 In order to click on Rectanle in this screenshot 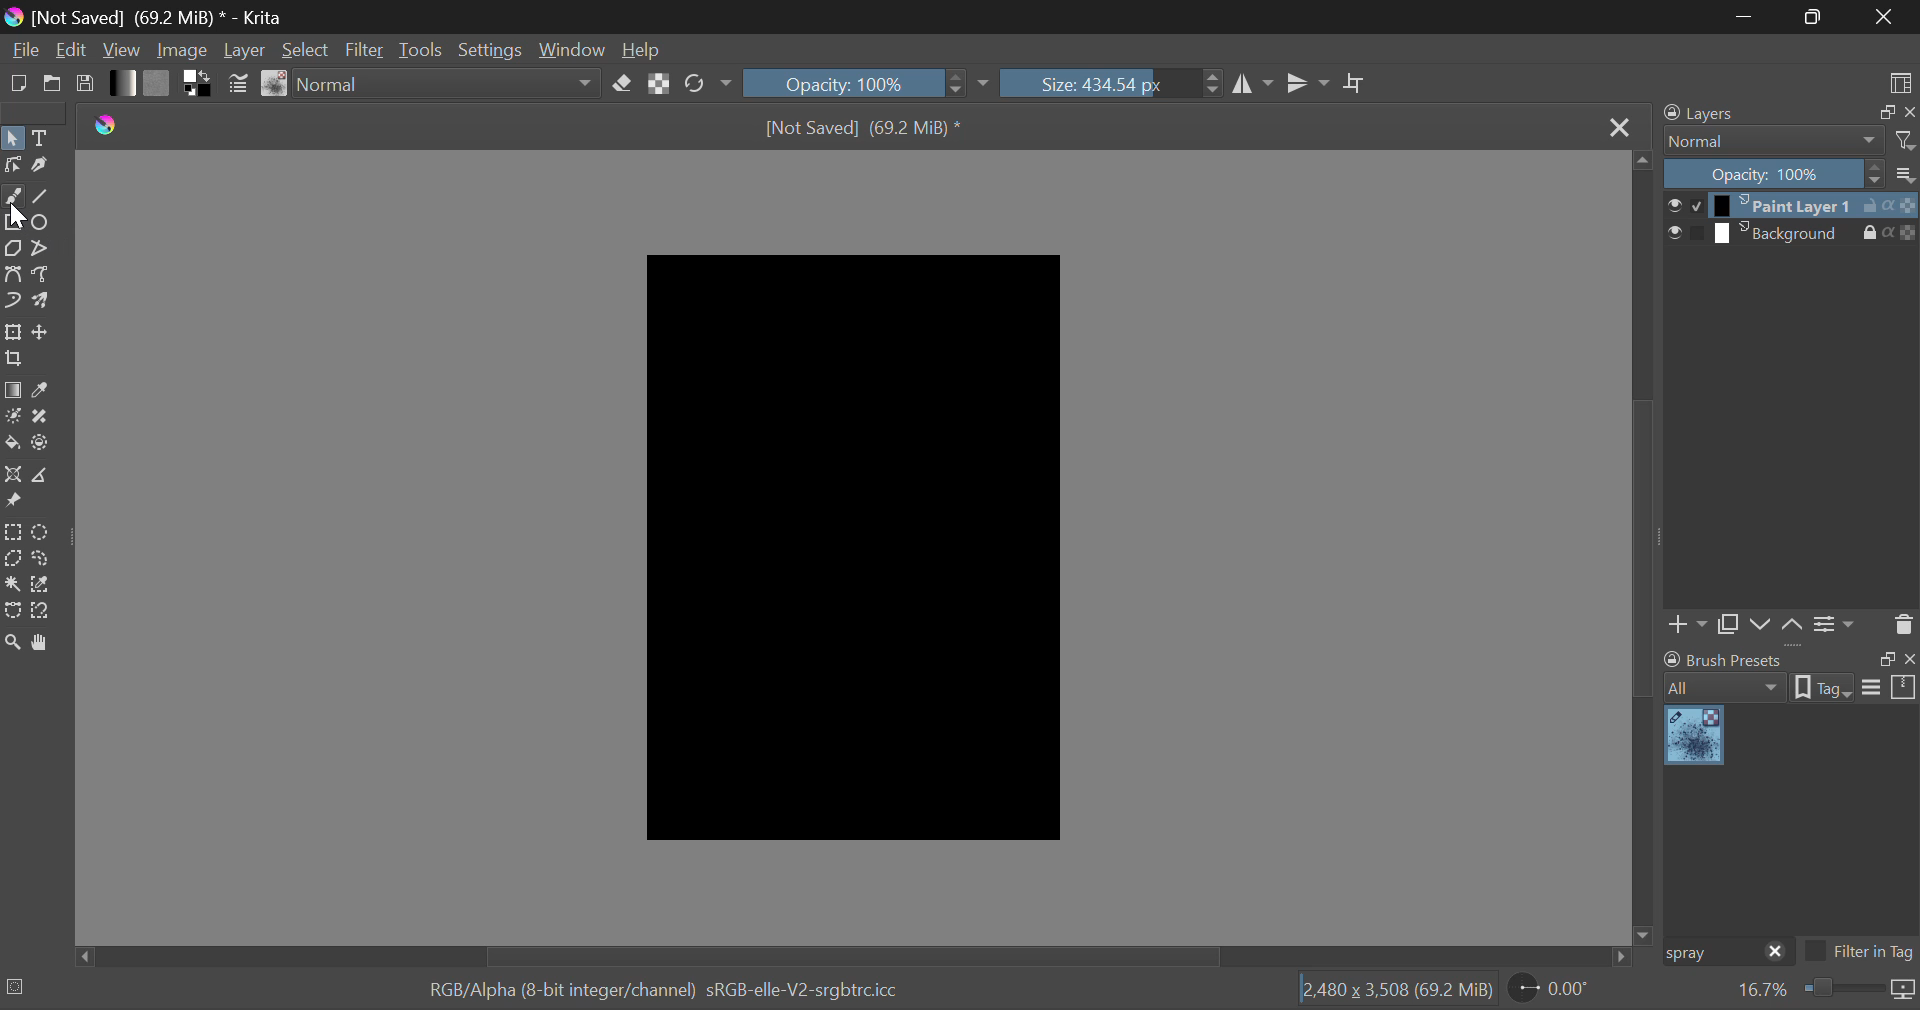, I will do `click(13, 224)`.